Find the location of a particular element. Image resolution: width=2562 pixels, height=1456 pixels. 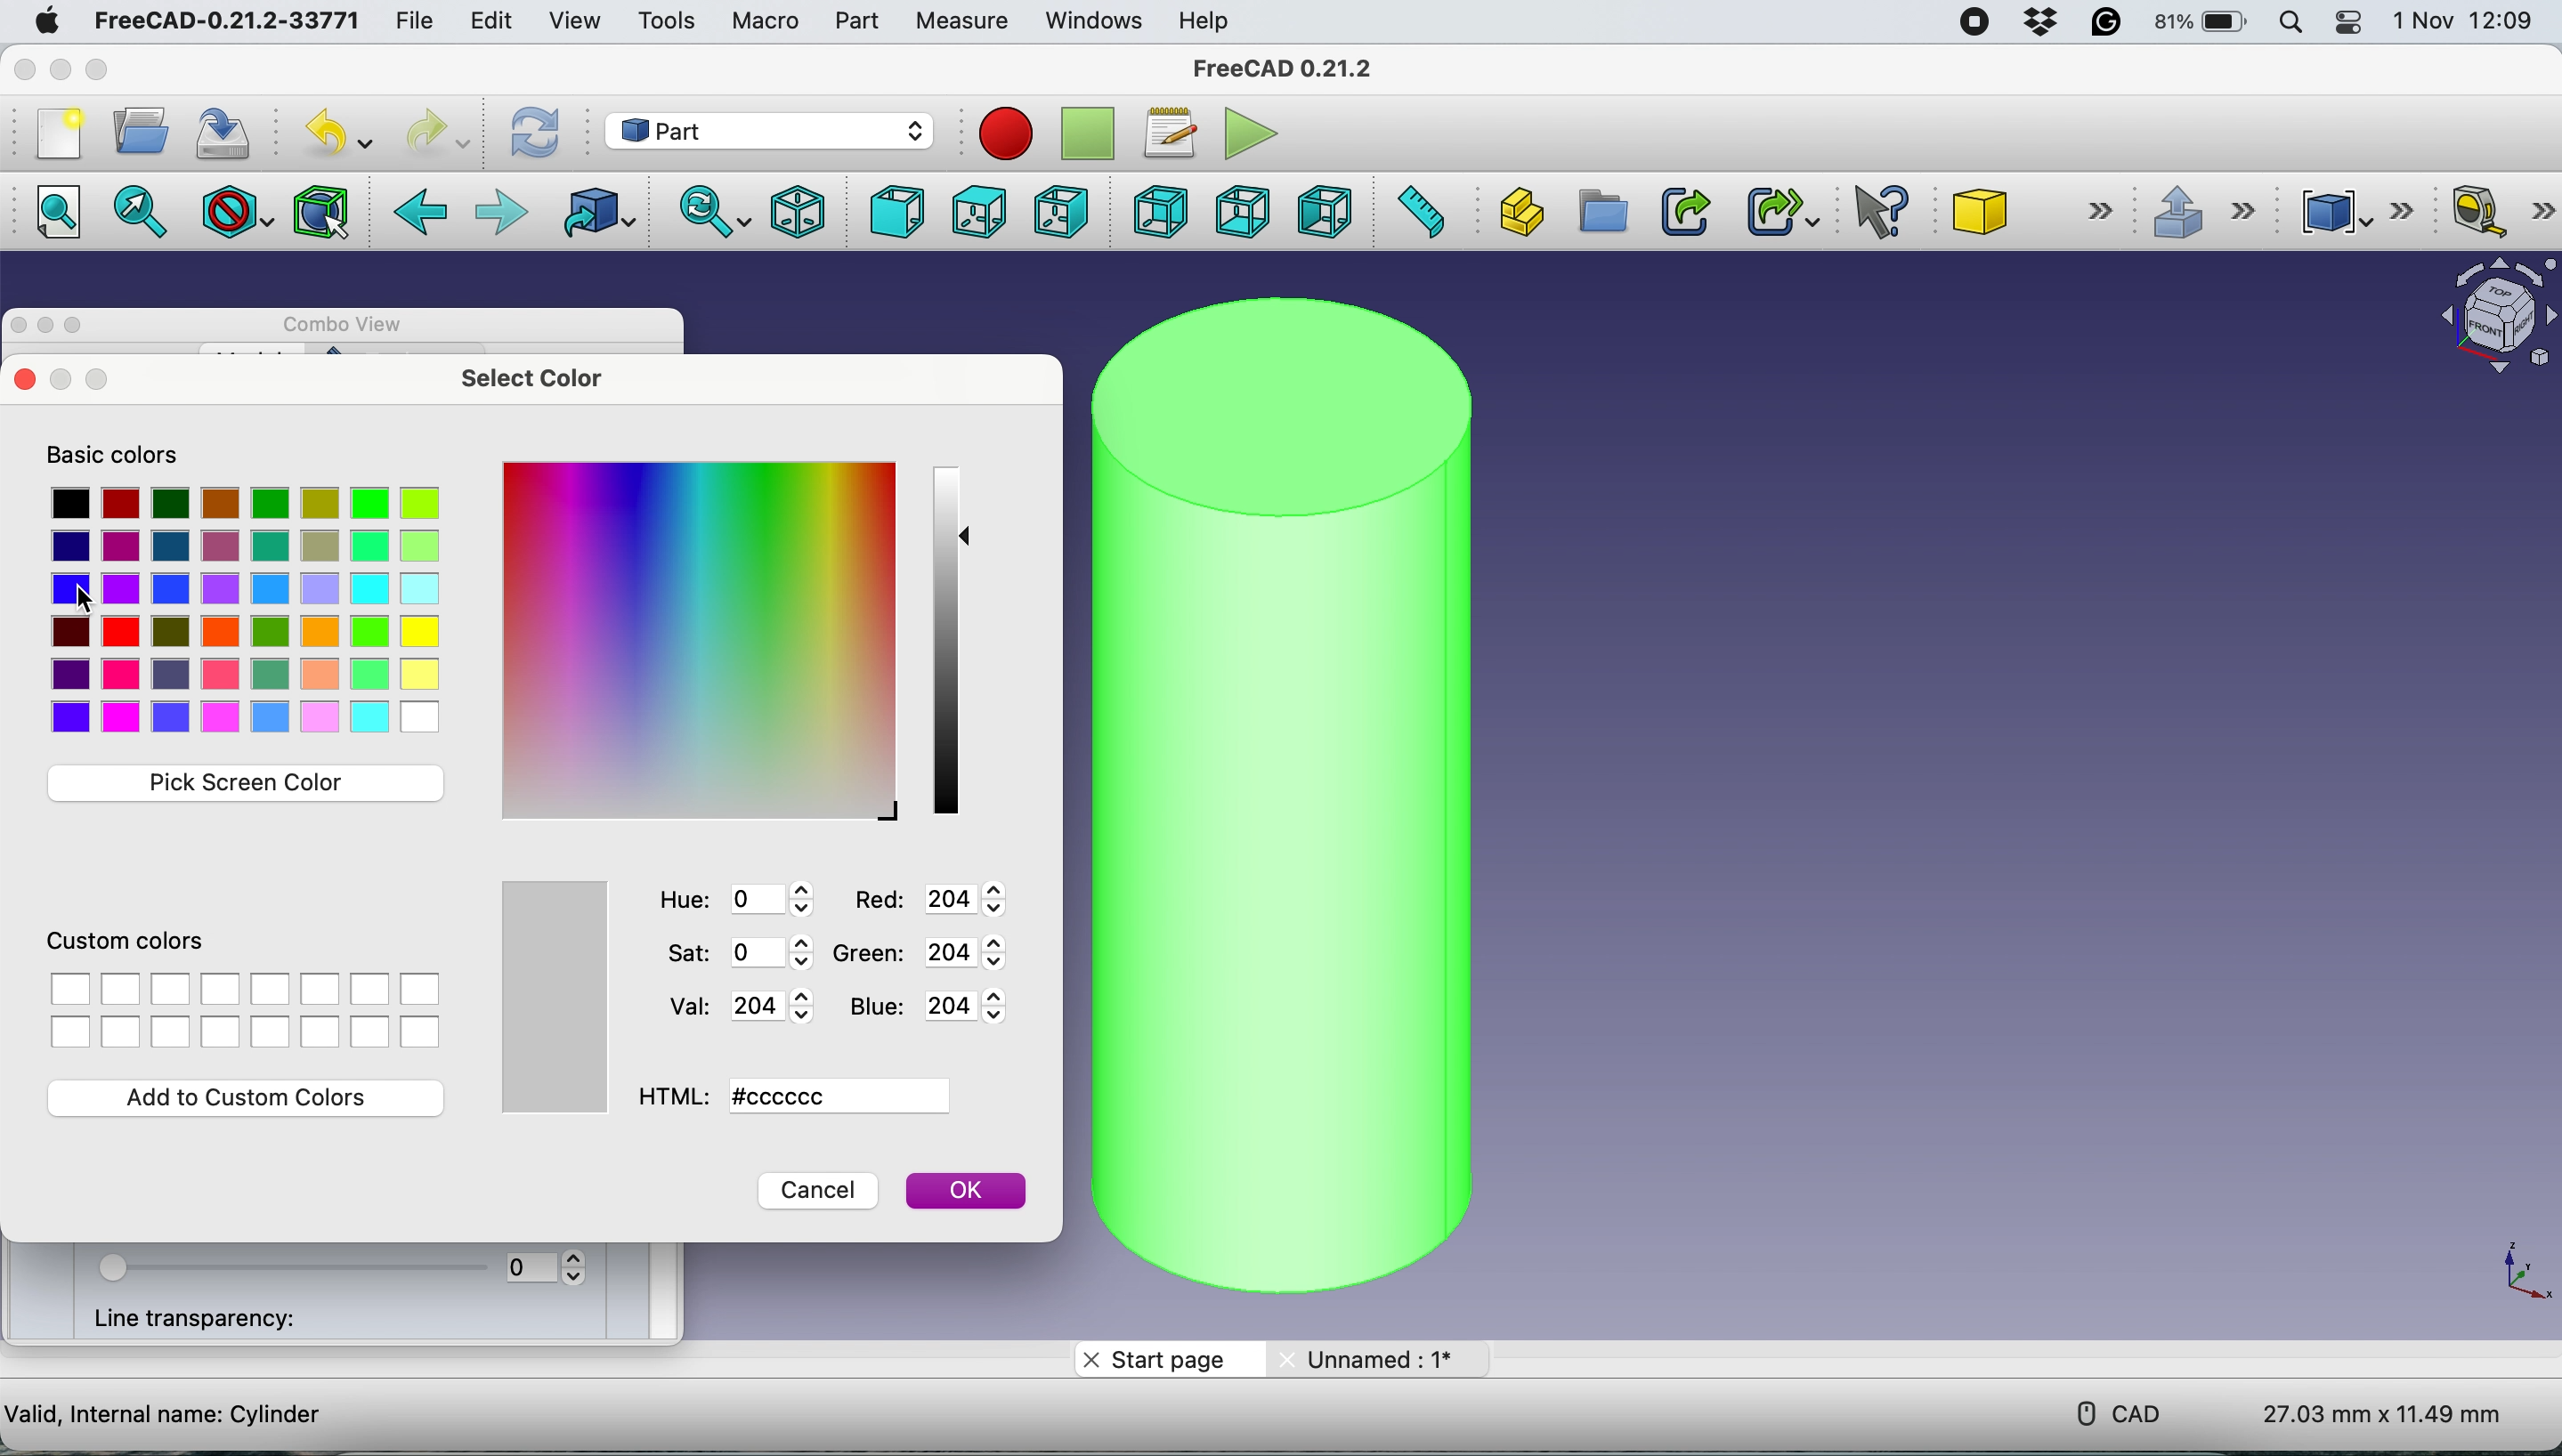

cylinder is located at coordinates (1270, 797).